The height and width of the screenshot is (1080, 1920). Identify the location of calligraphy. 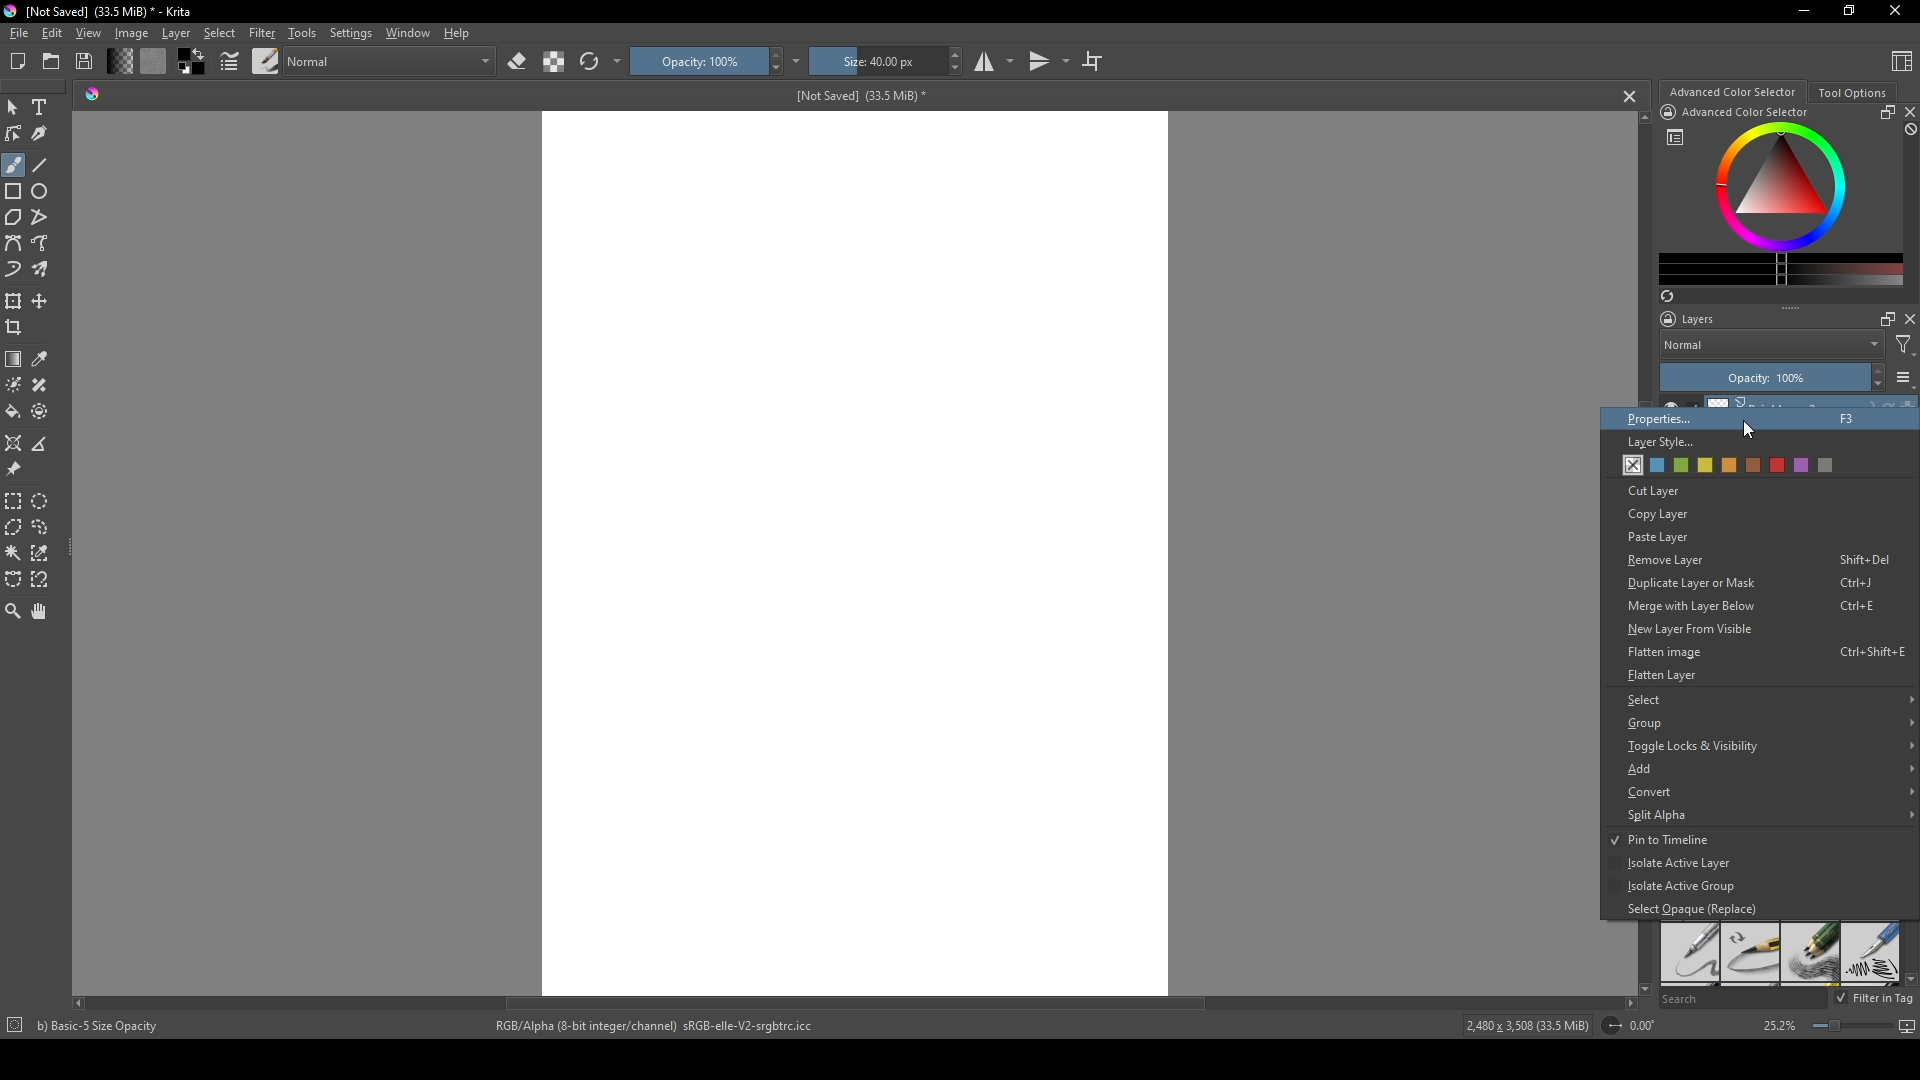
(42, 133).